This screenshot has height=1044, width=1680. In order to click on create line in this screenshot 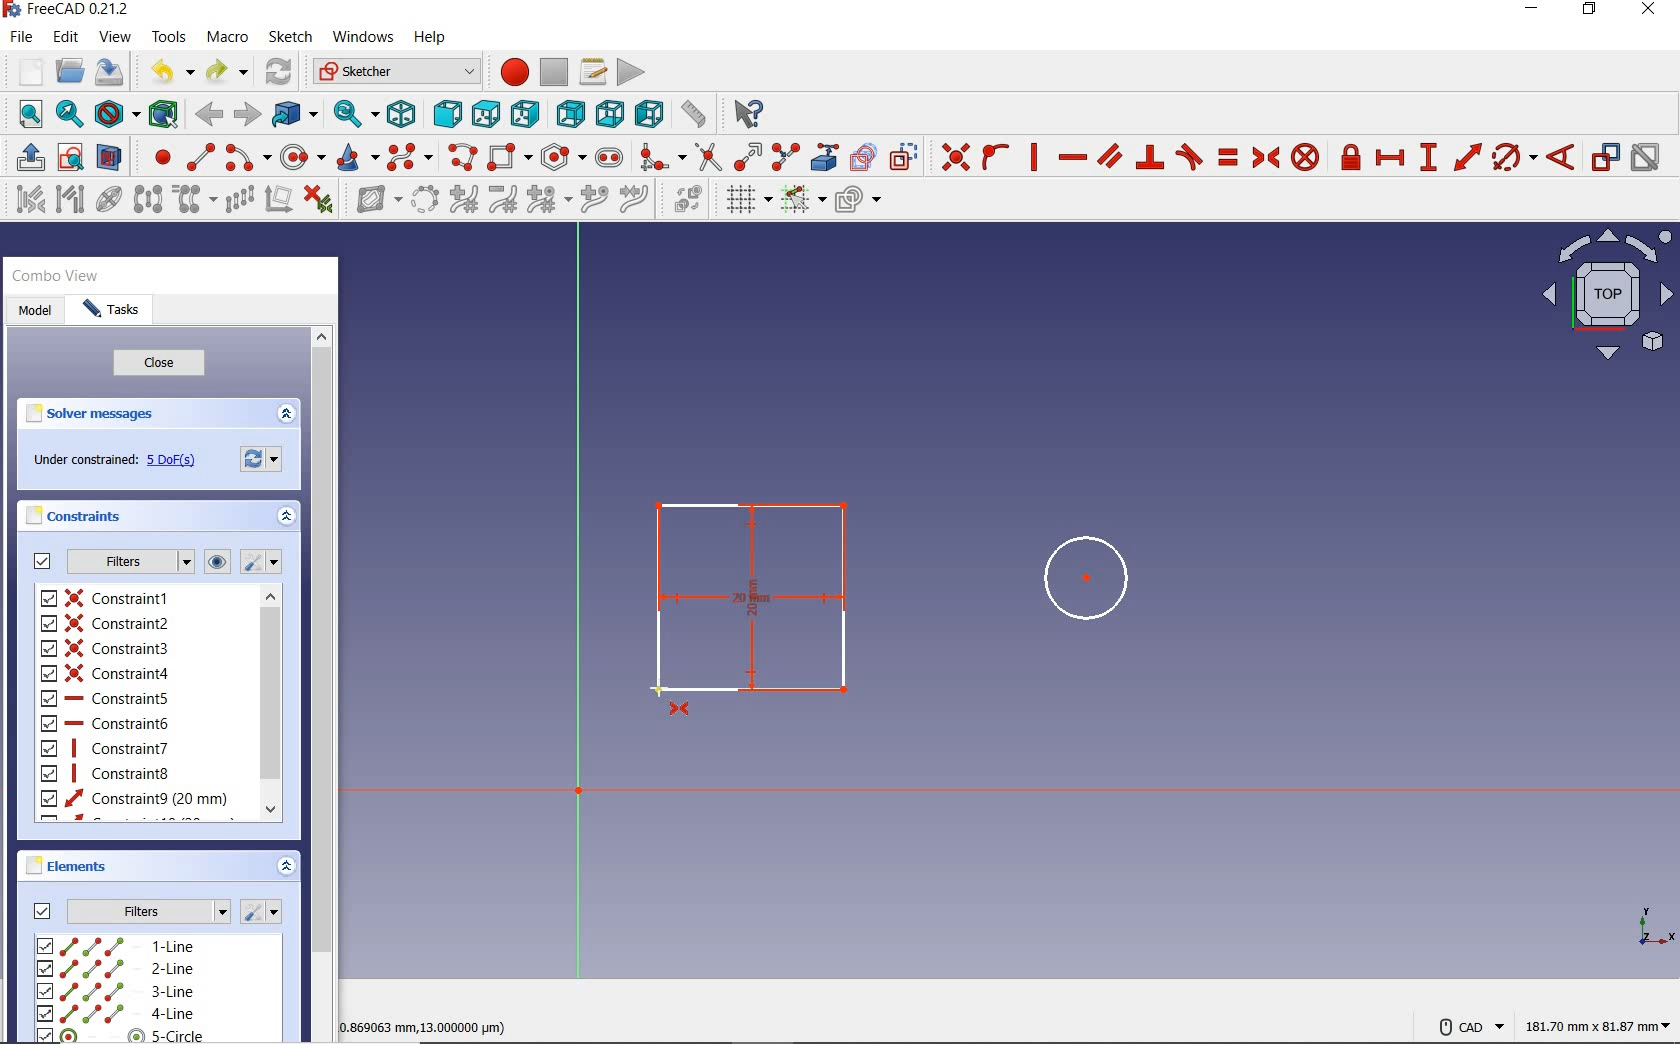, I will do `click(200, 156)`.